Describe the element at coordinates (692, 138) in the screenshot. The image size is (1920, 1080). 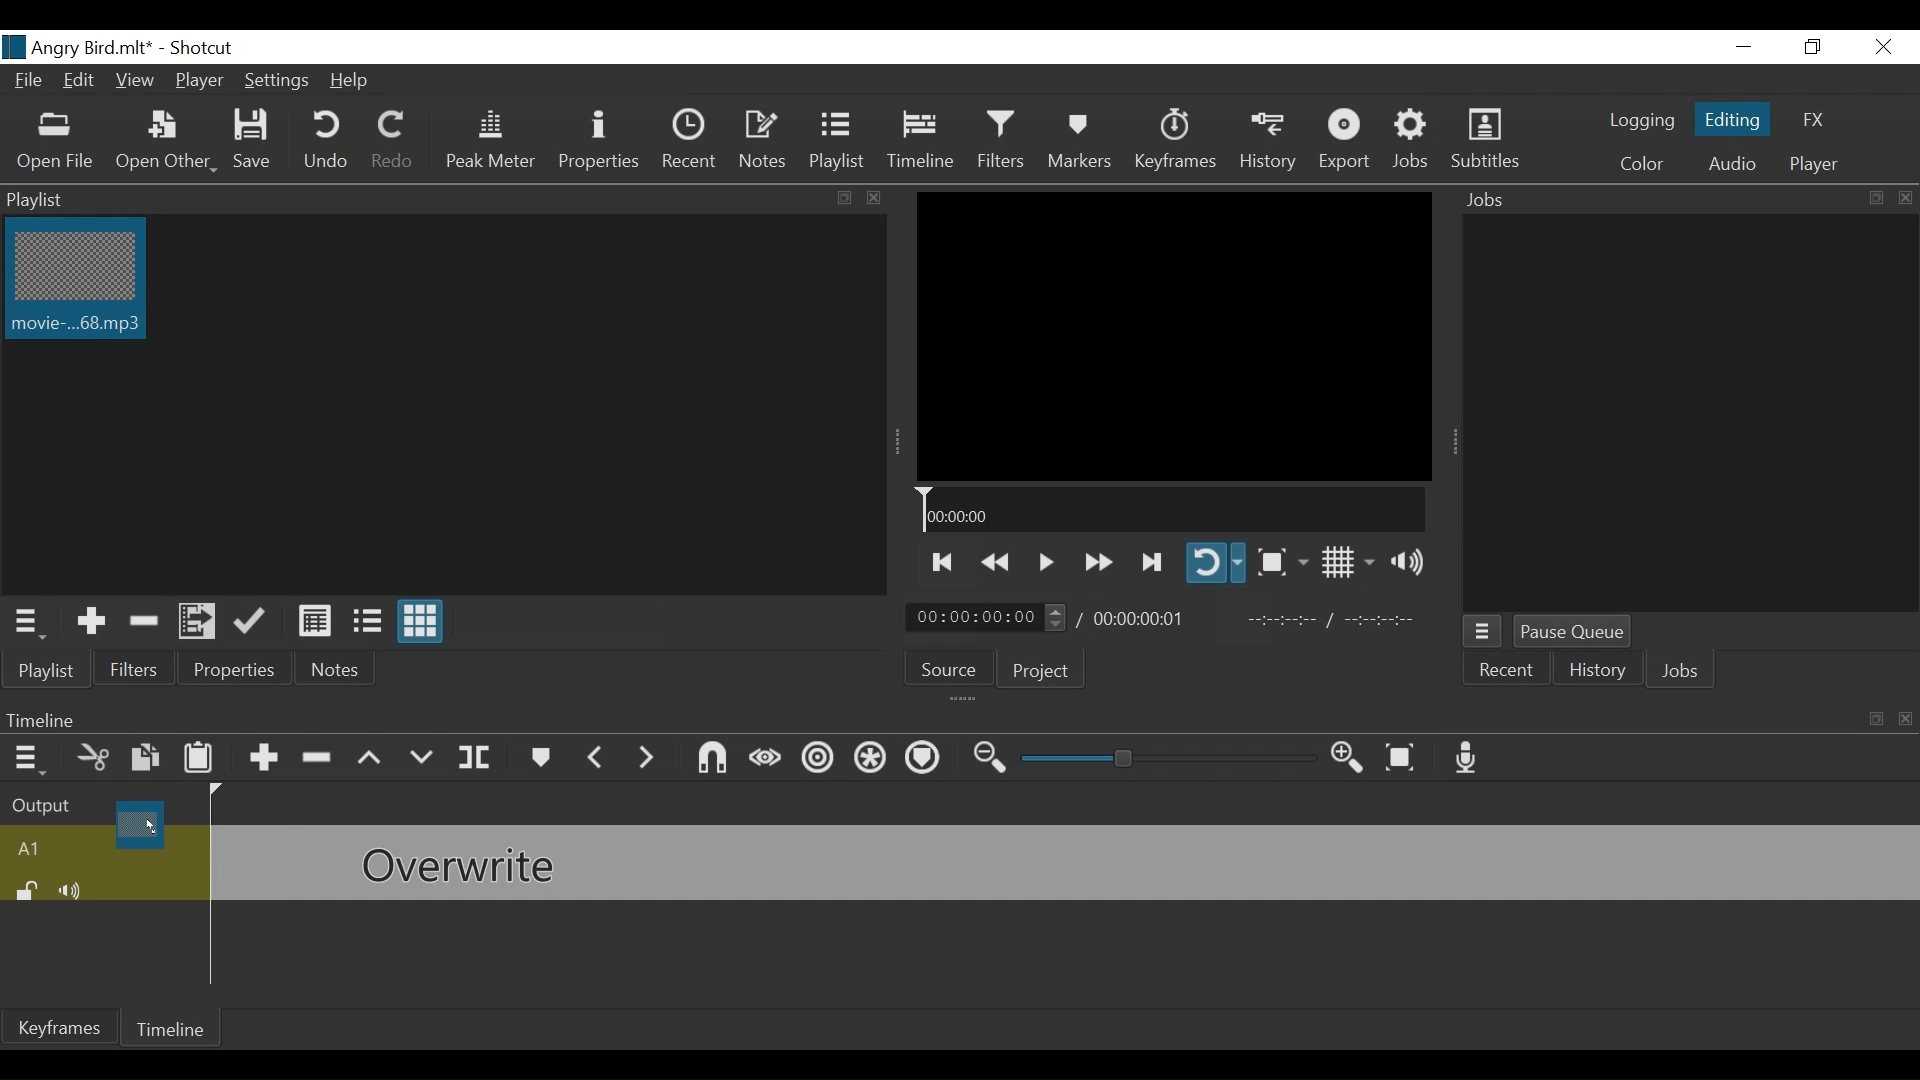
I see `Recent` at that location.